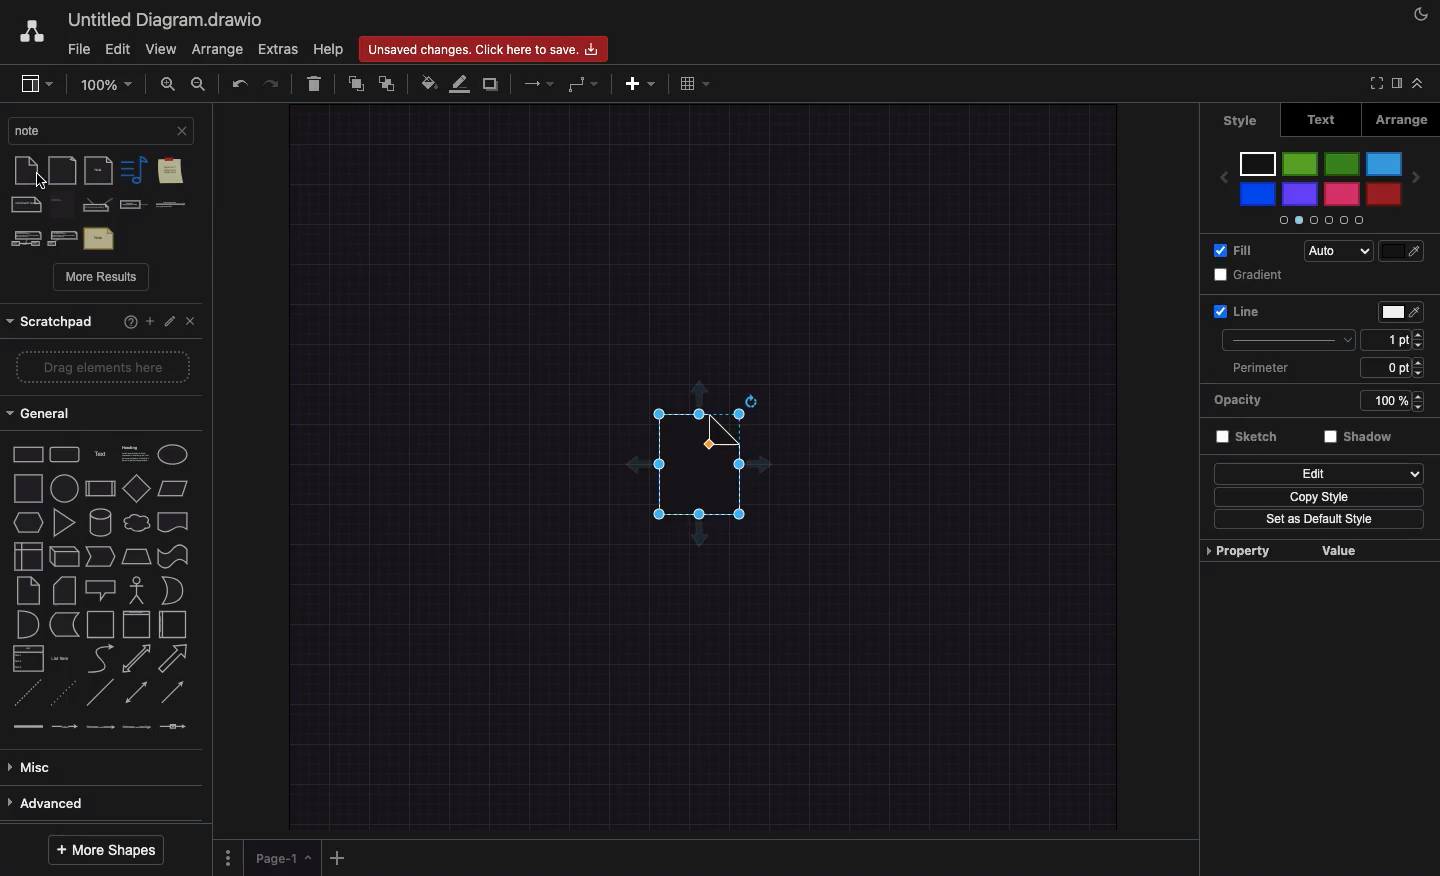  What do you see at coordinates (63, 590) in the screenshot?
I see `card` at bounding box center [63, 590].